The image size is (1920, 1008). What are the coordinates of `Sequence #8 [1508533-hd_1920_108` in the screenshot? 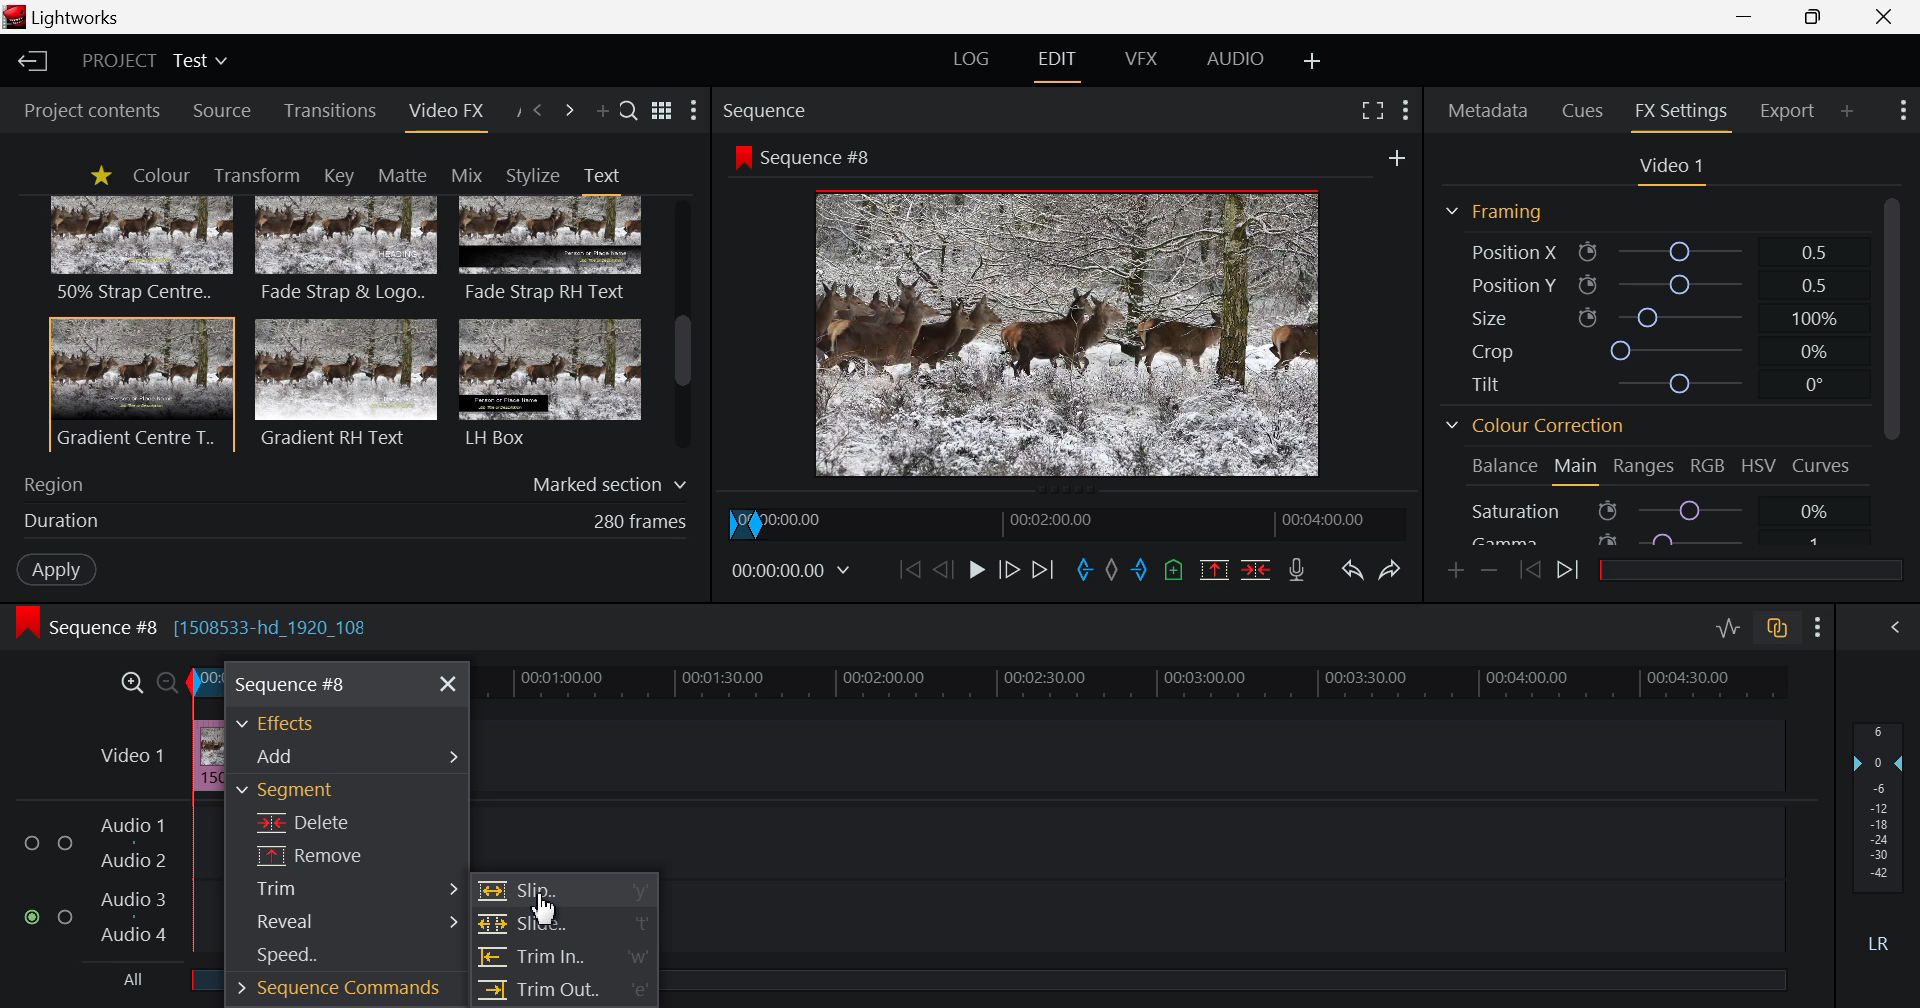 It's located at (206, 626).